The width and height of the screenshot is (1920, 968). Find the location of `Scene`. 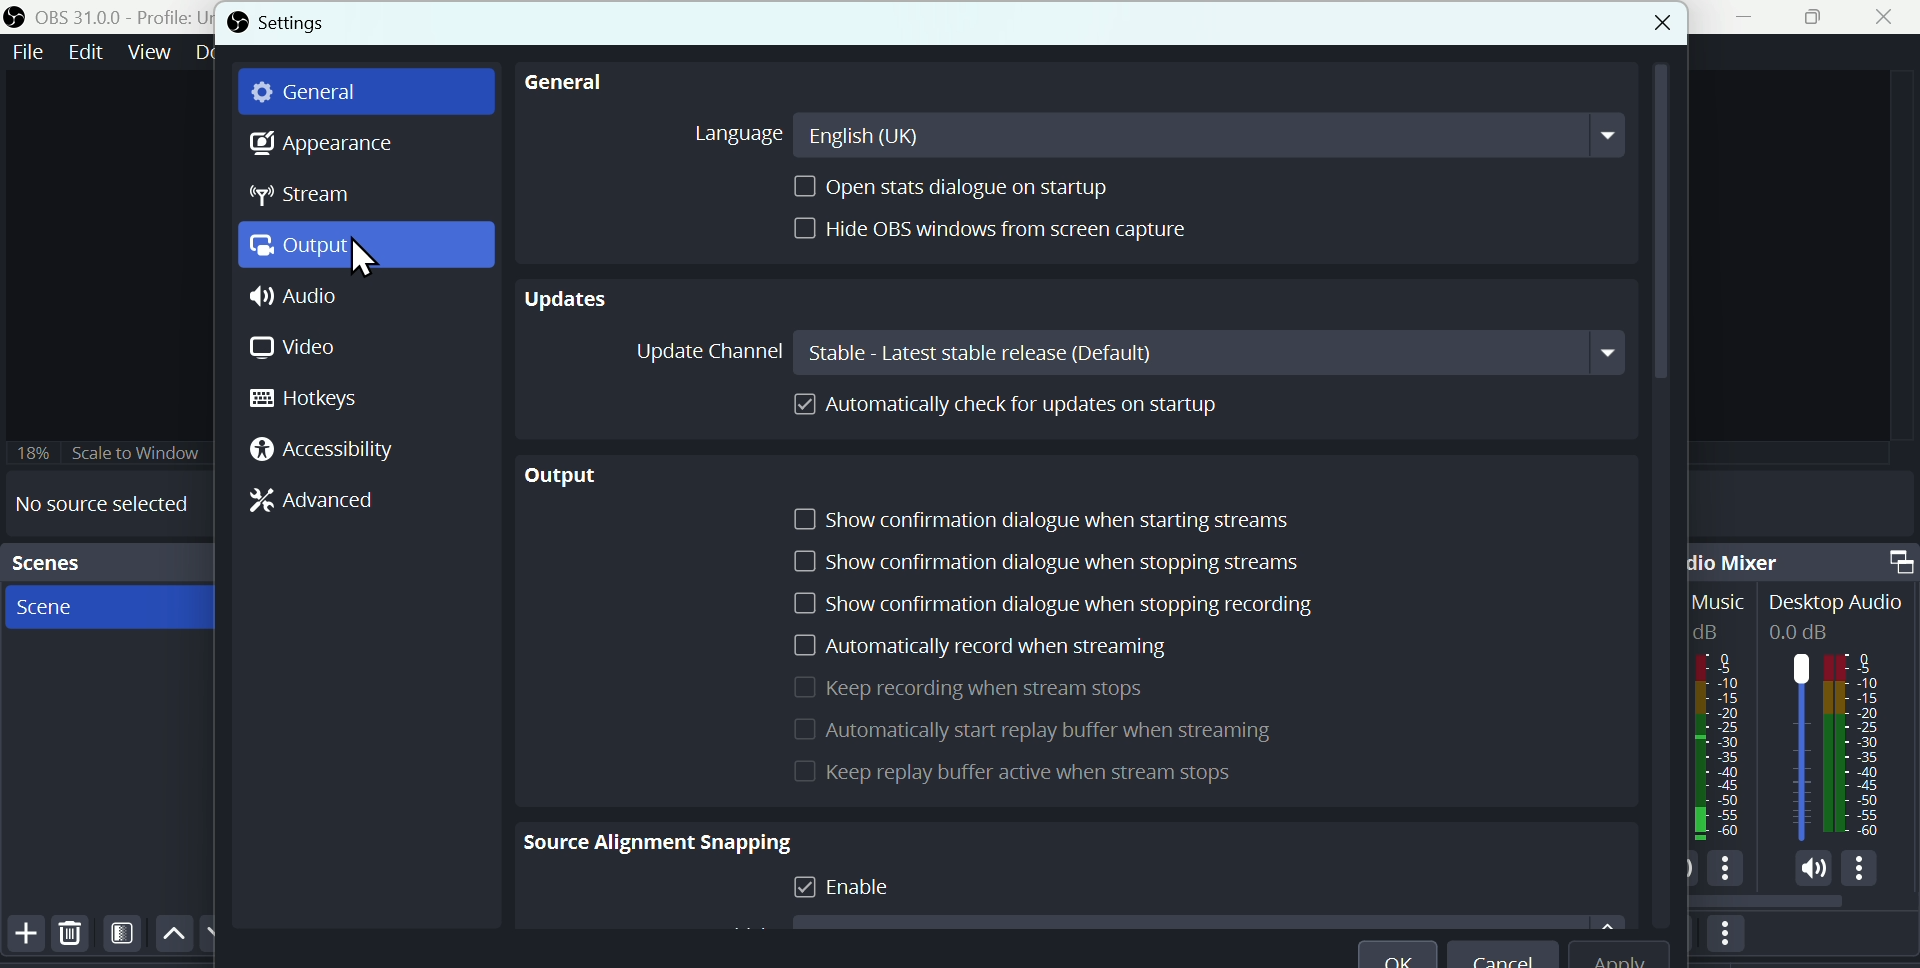

Scene is located at coordinates (43, 607).